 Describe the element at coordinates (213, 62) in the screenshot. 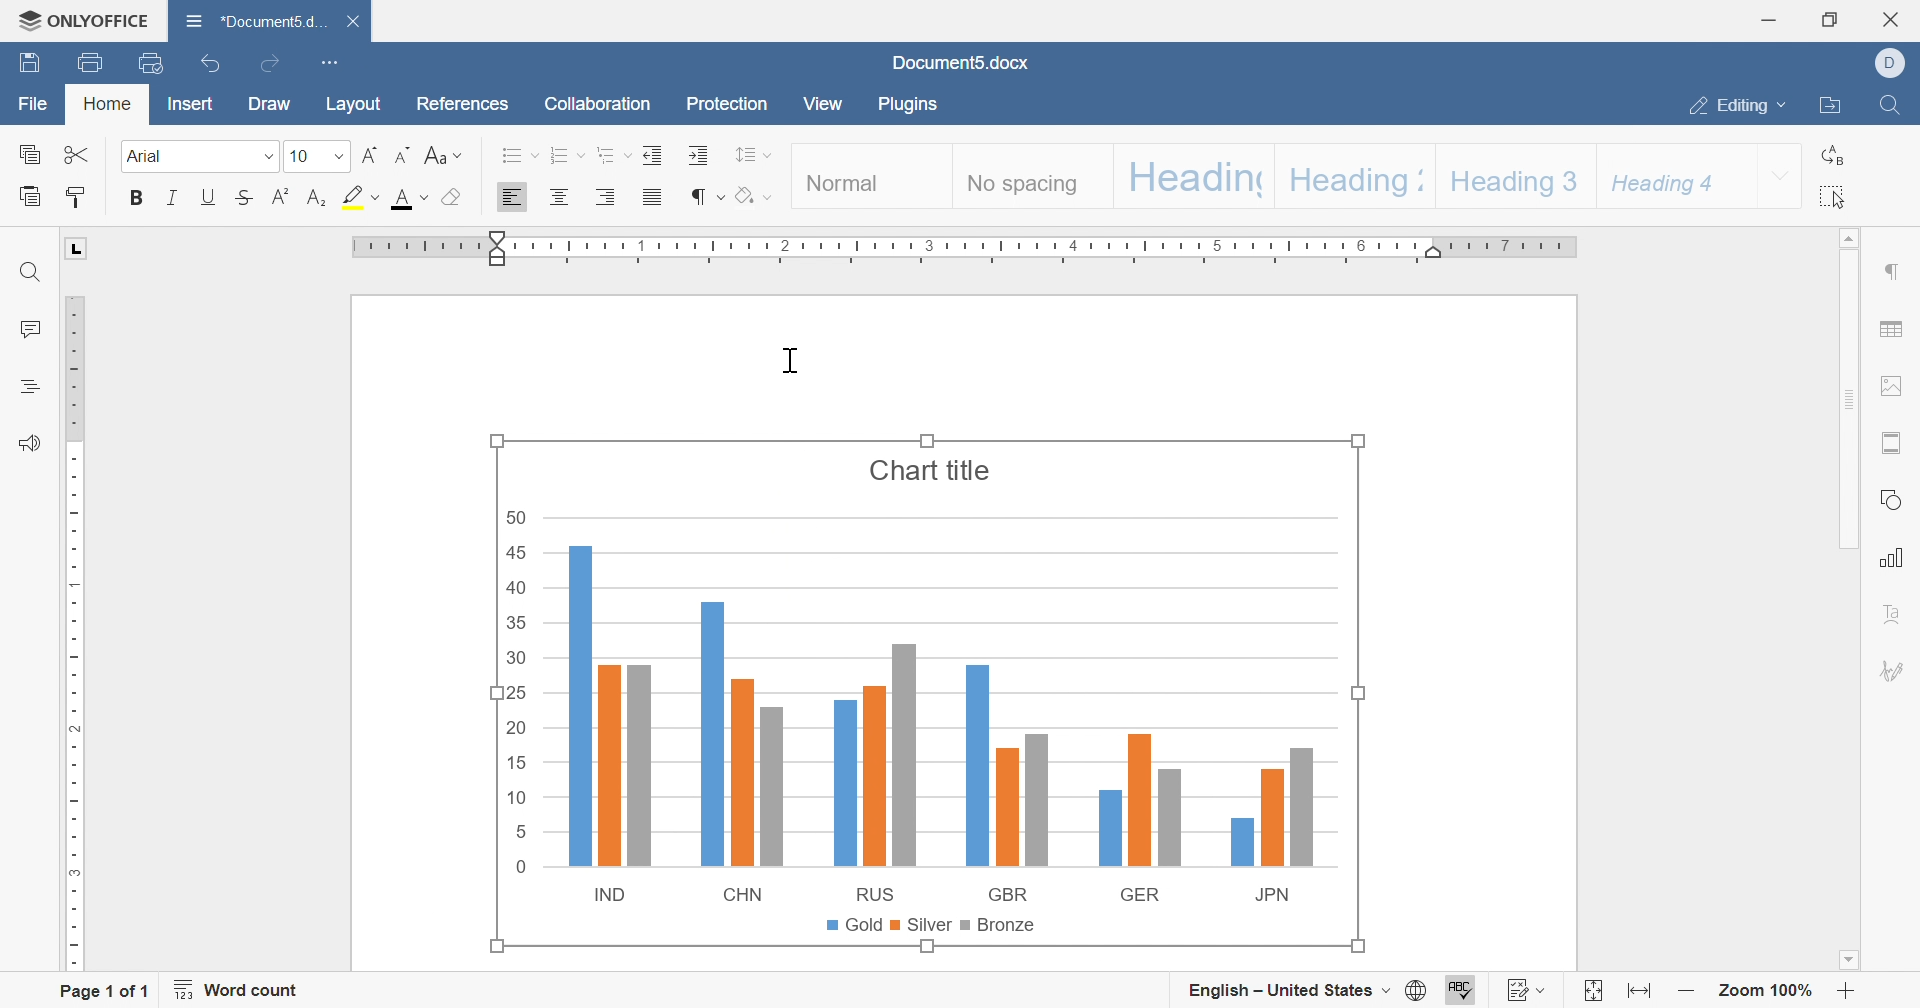

I see `undo` at that location.